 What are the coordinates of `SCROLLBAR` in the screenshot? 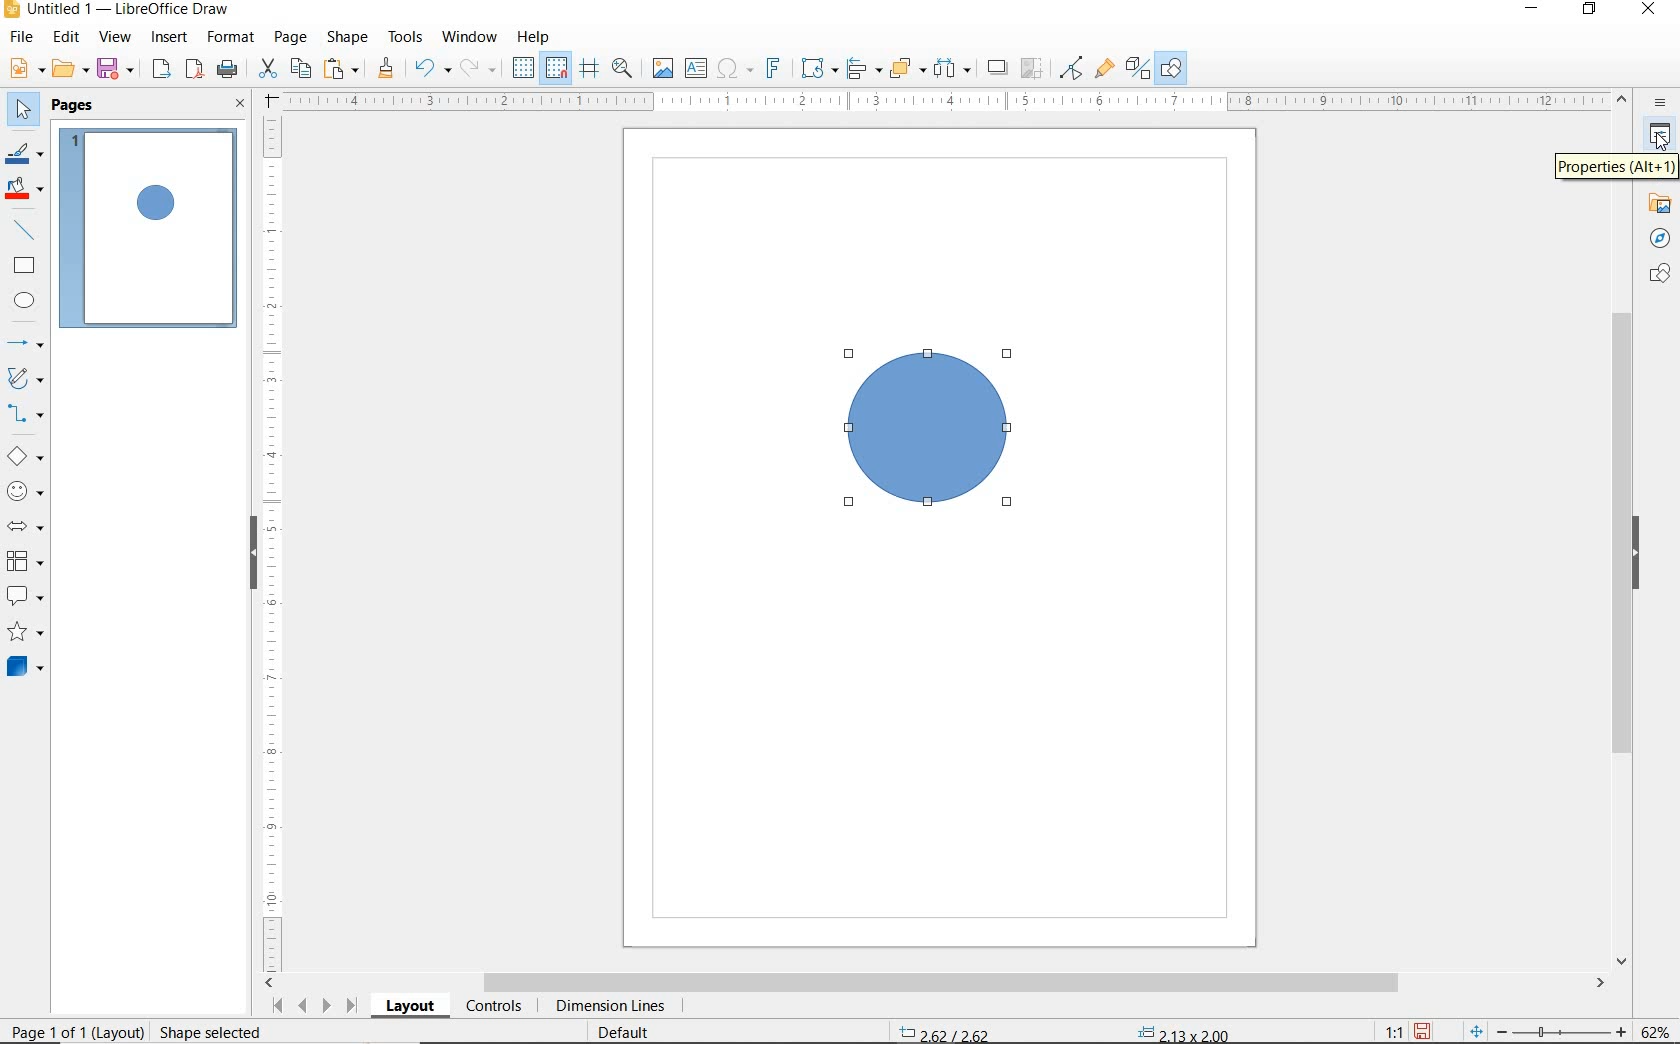 It's located at (1619, 542).